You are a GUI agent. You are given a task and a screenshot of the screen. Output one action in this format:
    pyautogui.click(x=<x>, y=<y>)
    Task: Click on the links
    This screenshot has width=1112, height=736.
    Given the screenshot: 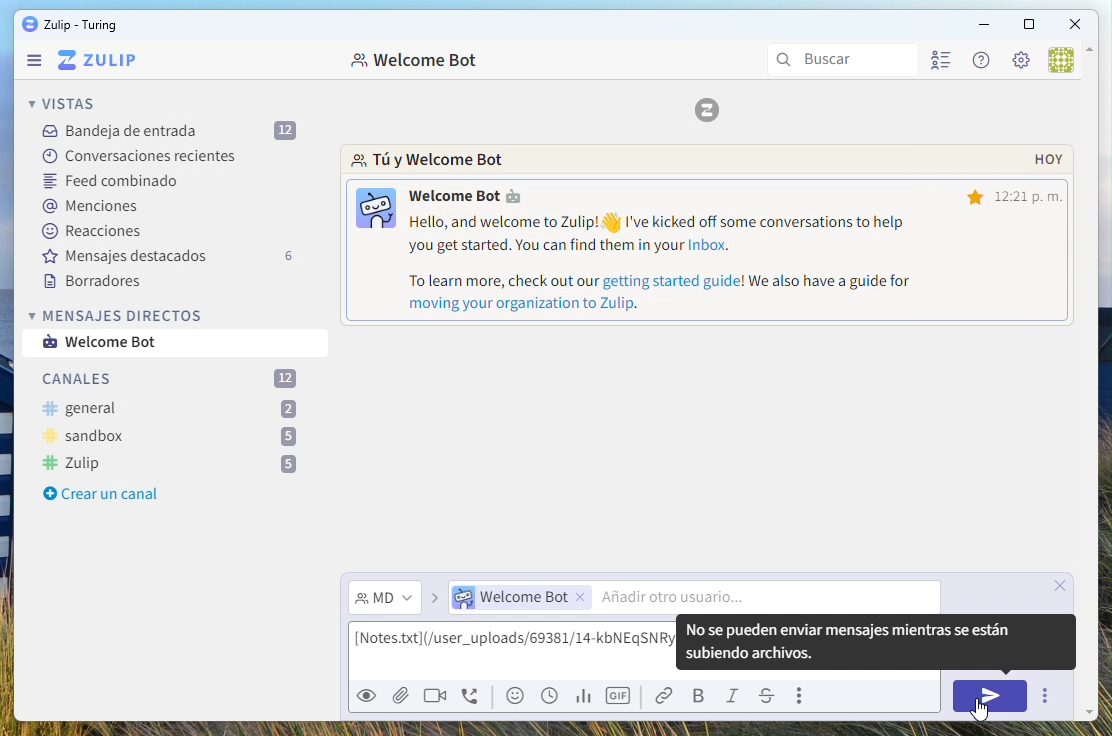 What is the action you would take?
    pyautogui.click(x=669, y=696)
    